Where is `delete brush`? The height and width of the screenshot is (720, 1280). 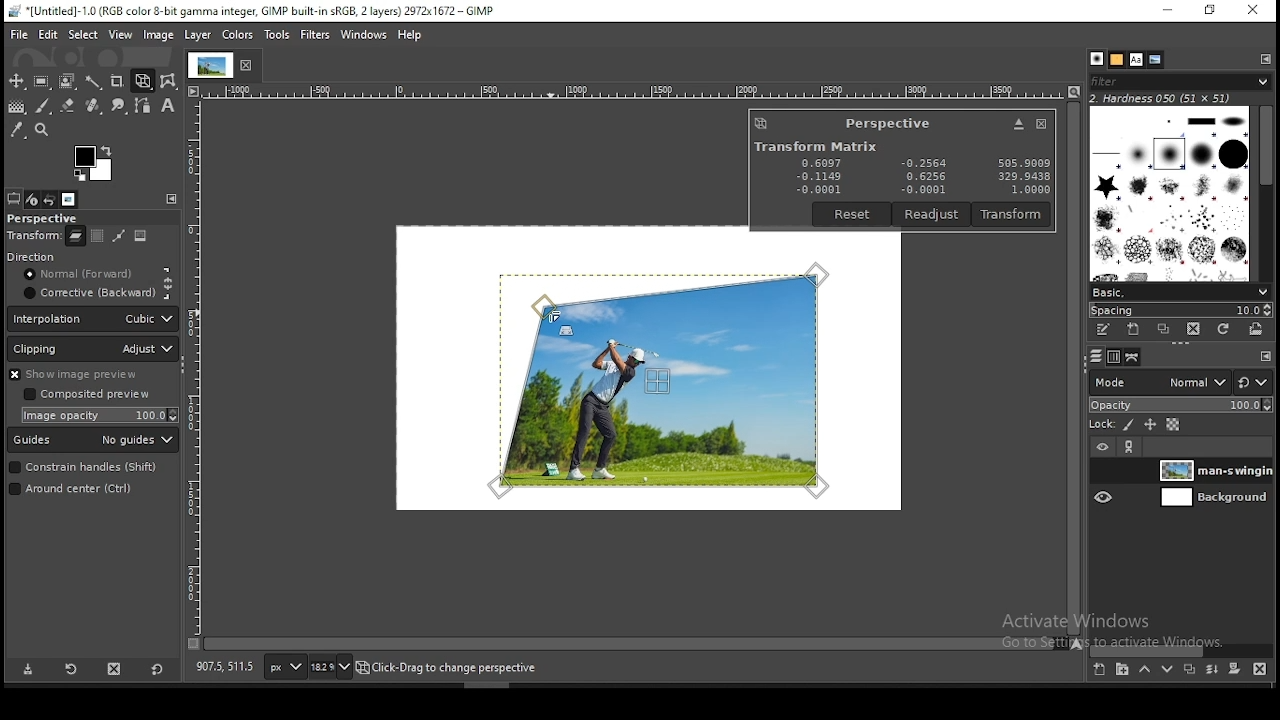 delete brush is located at coordinates (1196, 330).